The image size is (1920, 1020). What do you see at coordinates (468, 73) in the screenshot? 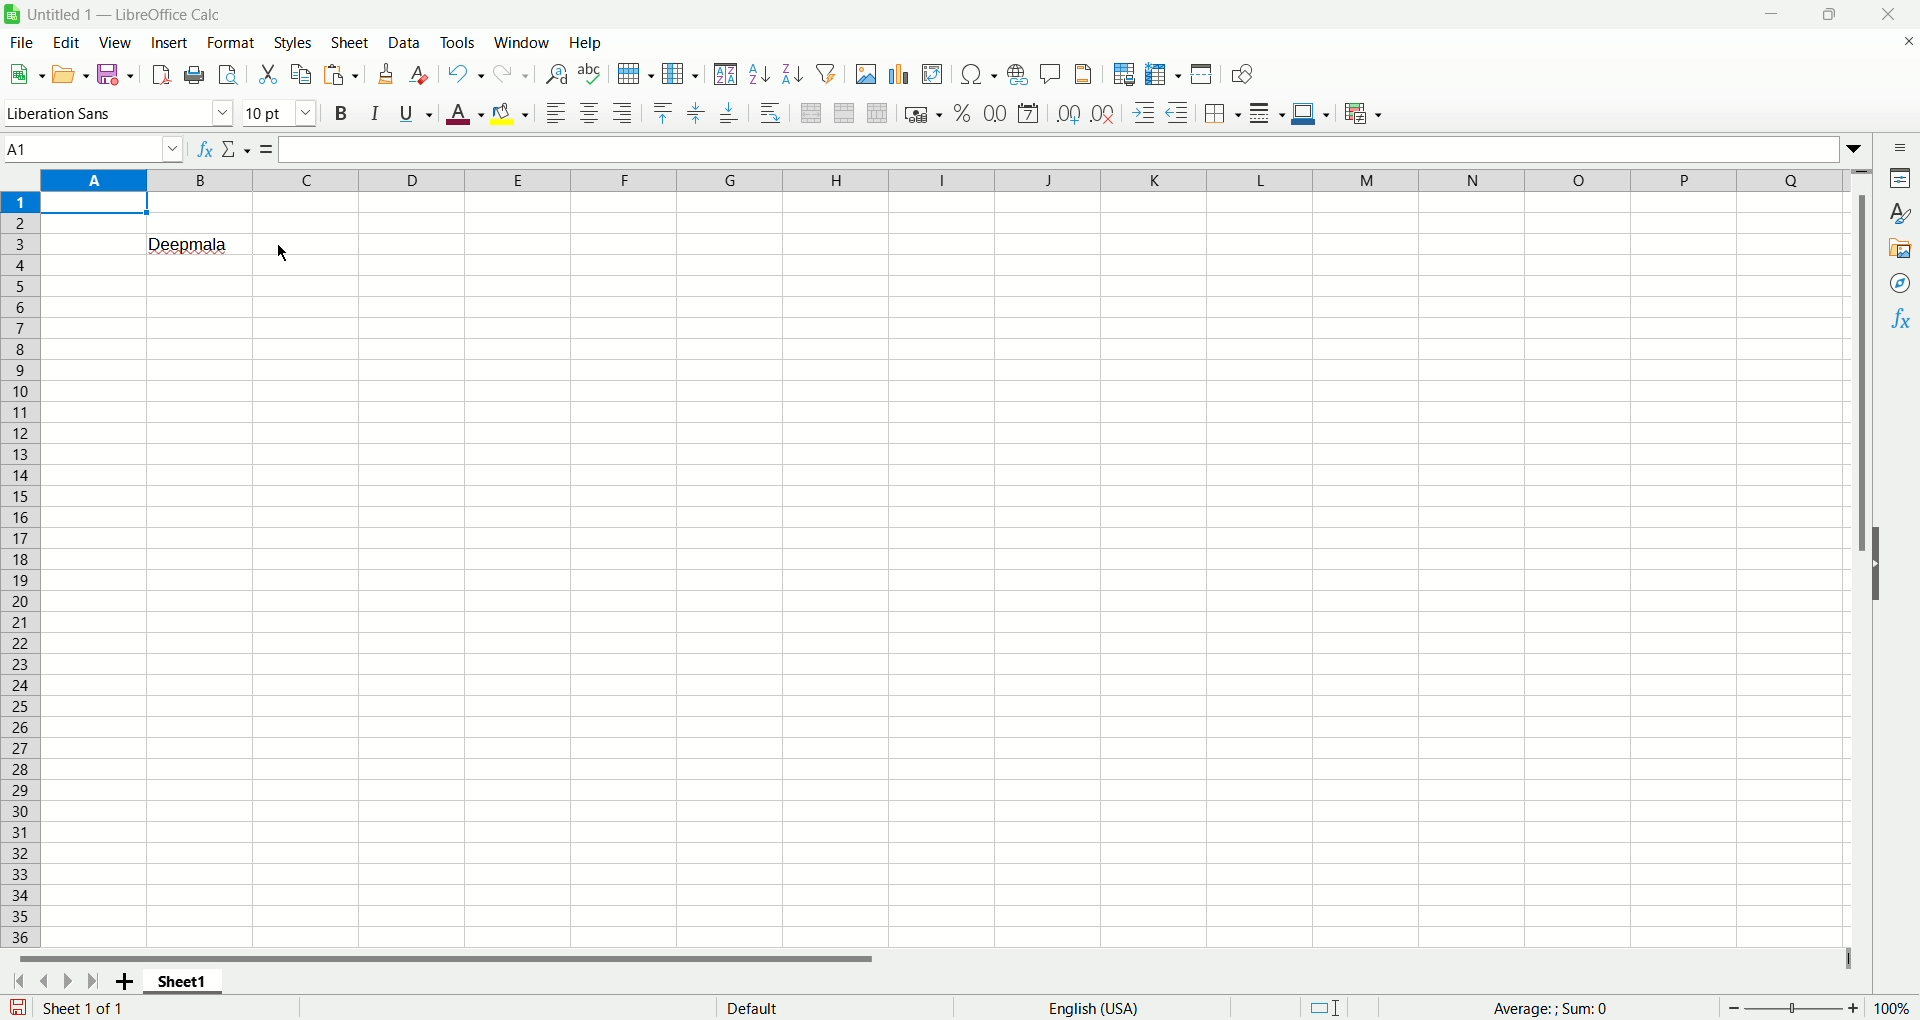
I see `Undo` at bounding box center [468, 73].